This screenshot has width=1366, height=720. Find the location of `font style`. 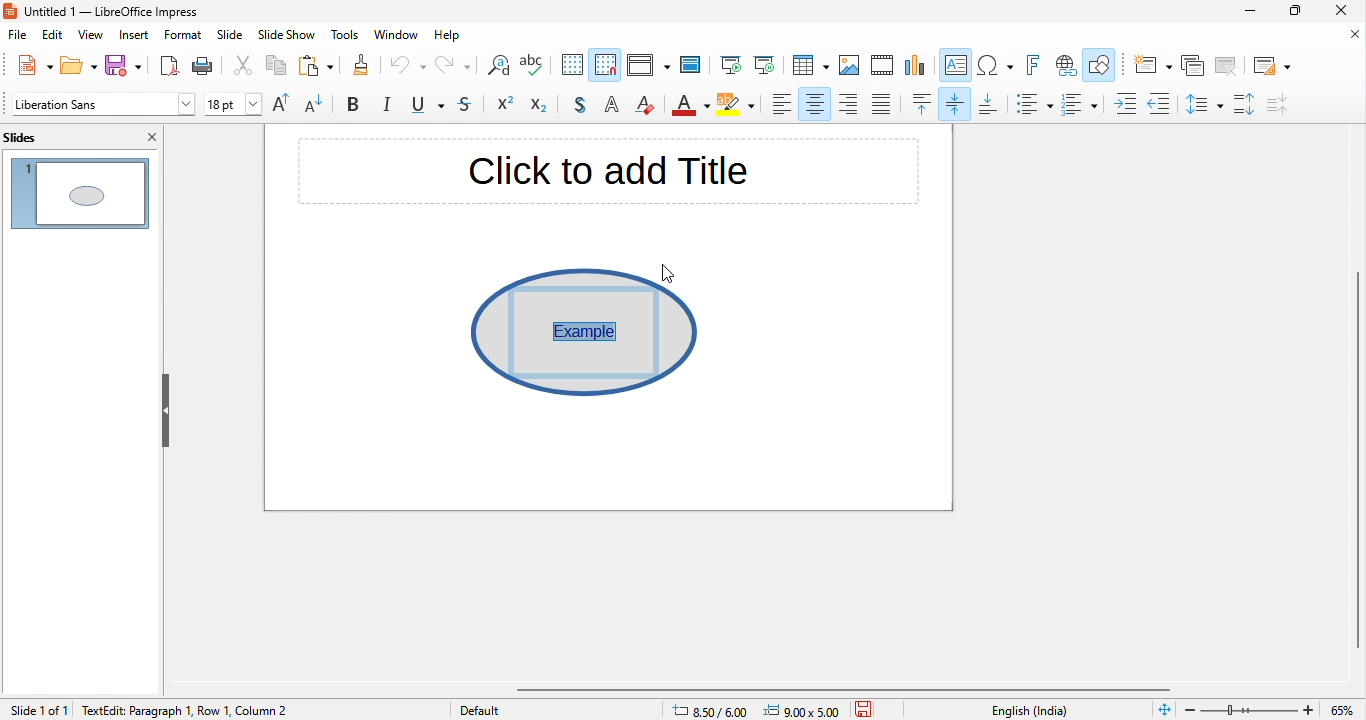

font style is located at coordinates (101, 106).